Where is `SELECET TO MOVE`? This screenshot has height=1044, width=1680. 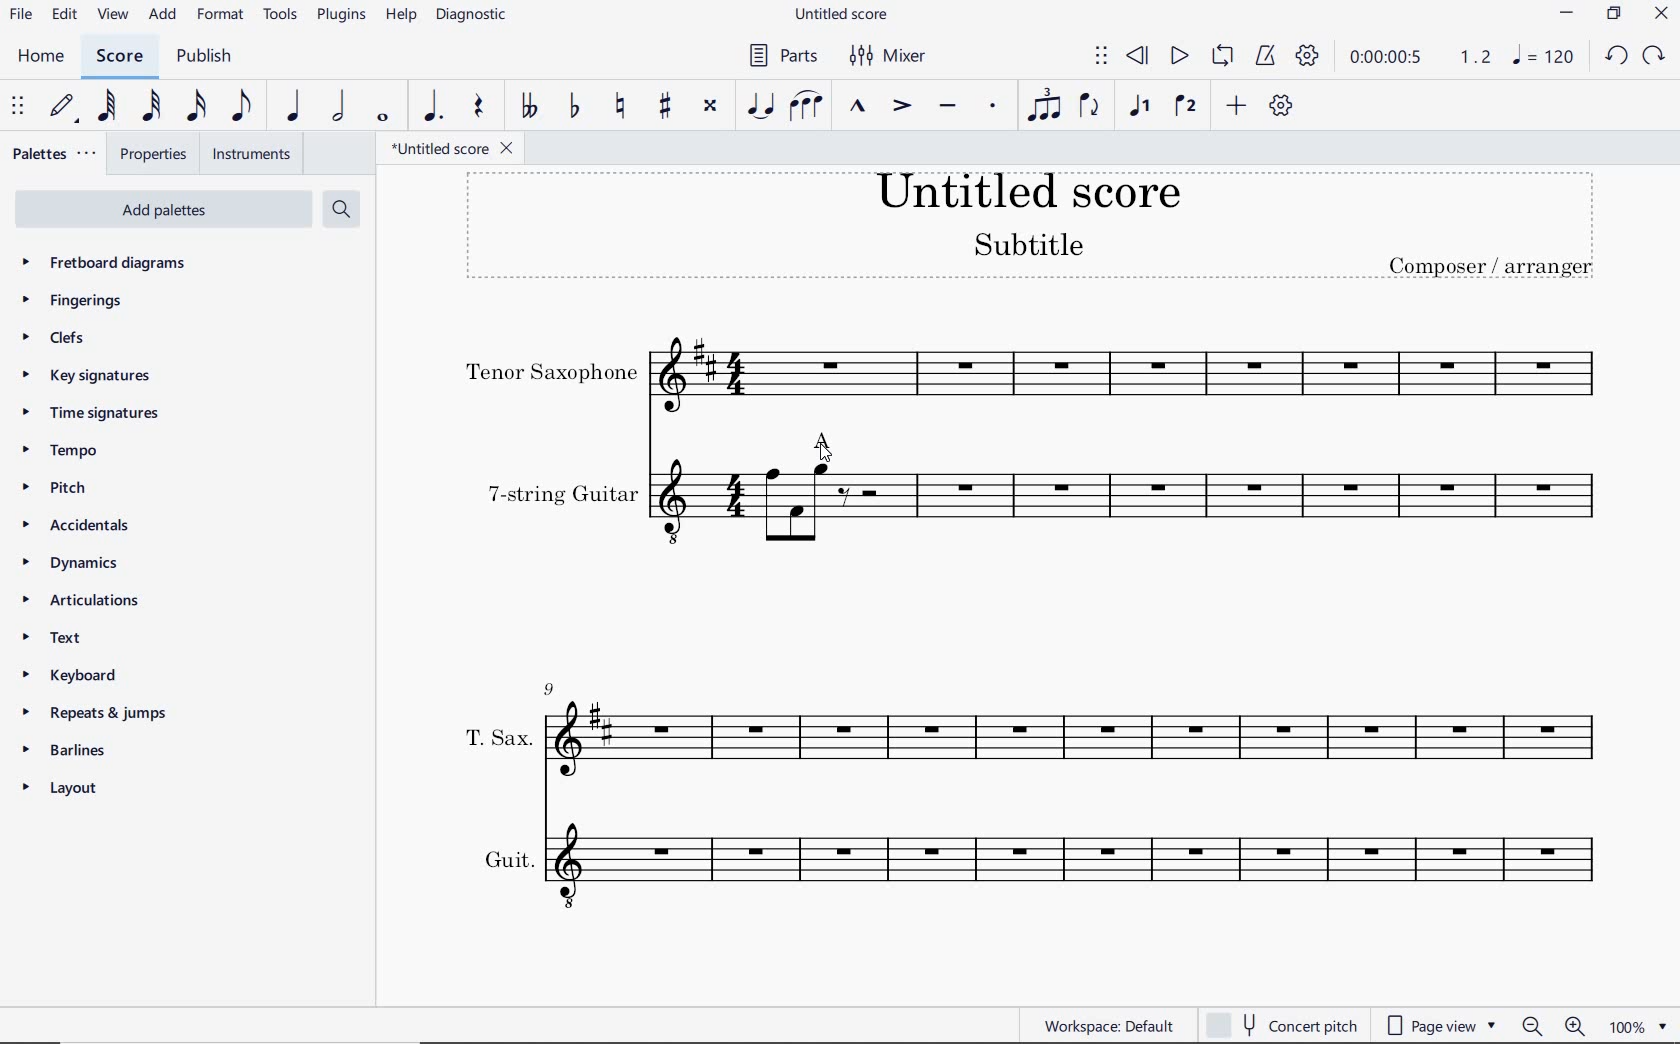 SELECET TO MOVE is located at coordinates (19, 108).